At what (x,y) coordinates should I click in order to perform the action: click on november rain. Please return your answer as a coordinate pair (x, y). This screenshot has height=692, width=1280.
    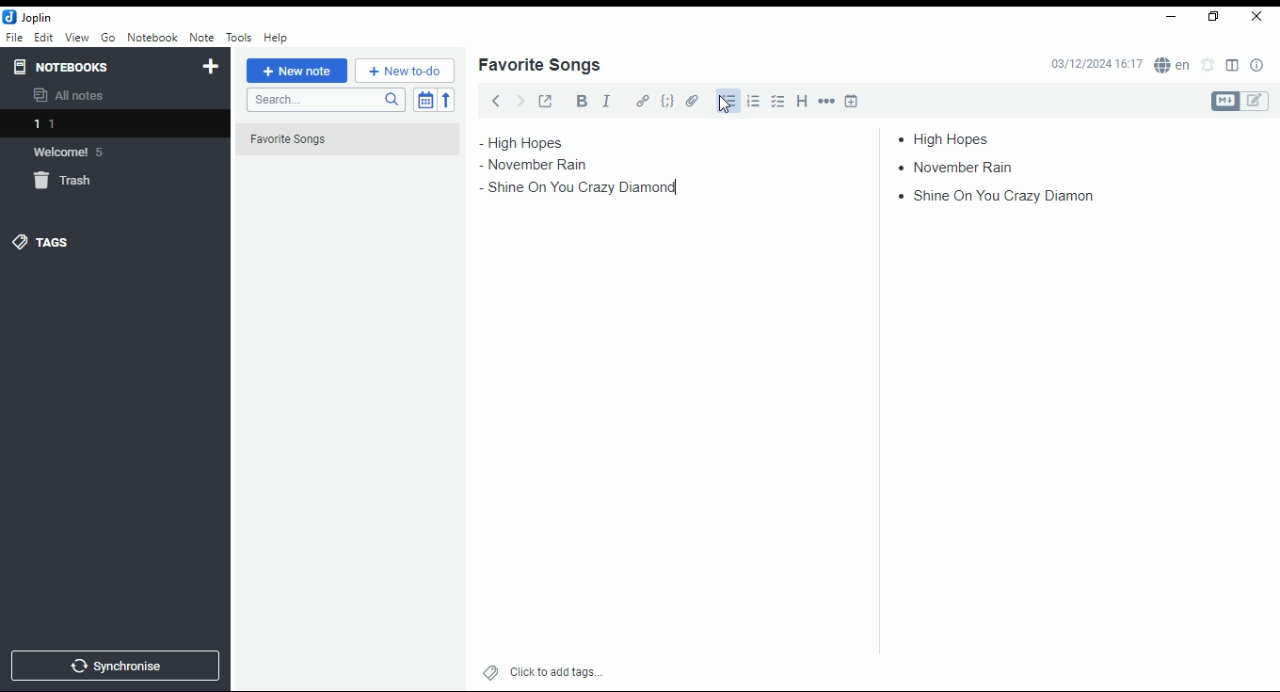
    Looking at the image, I should click on (962, 166).